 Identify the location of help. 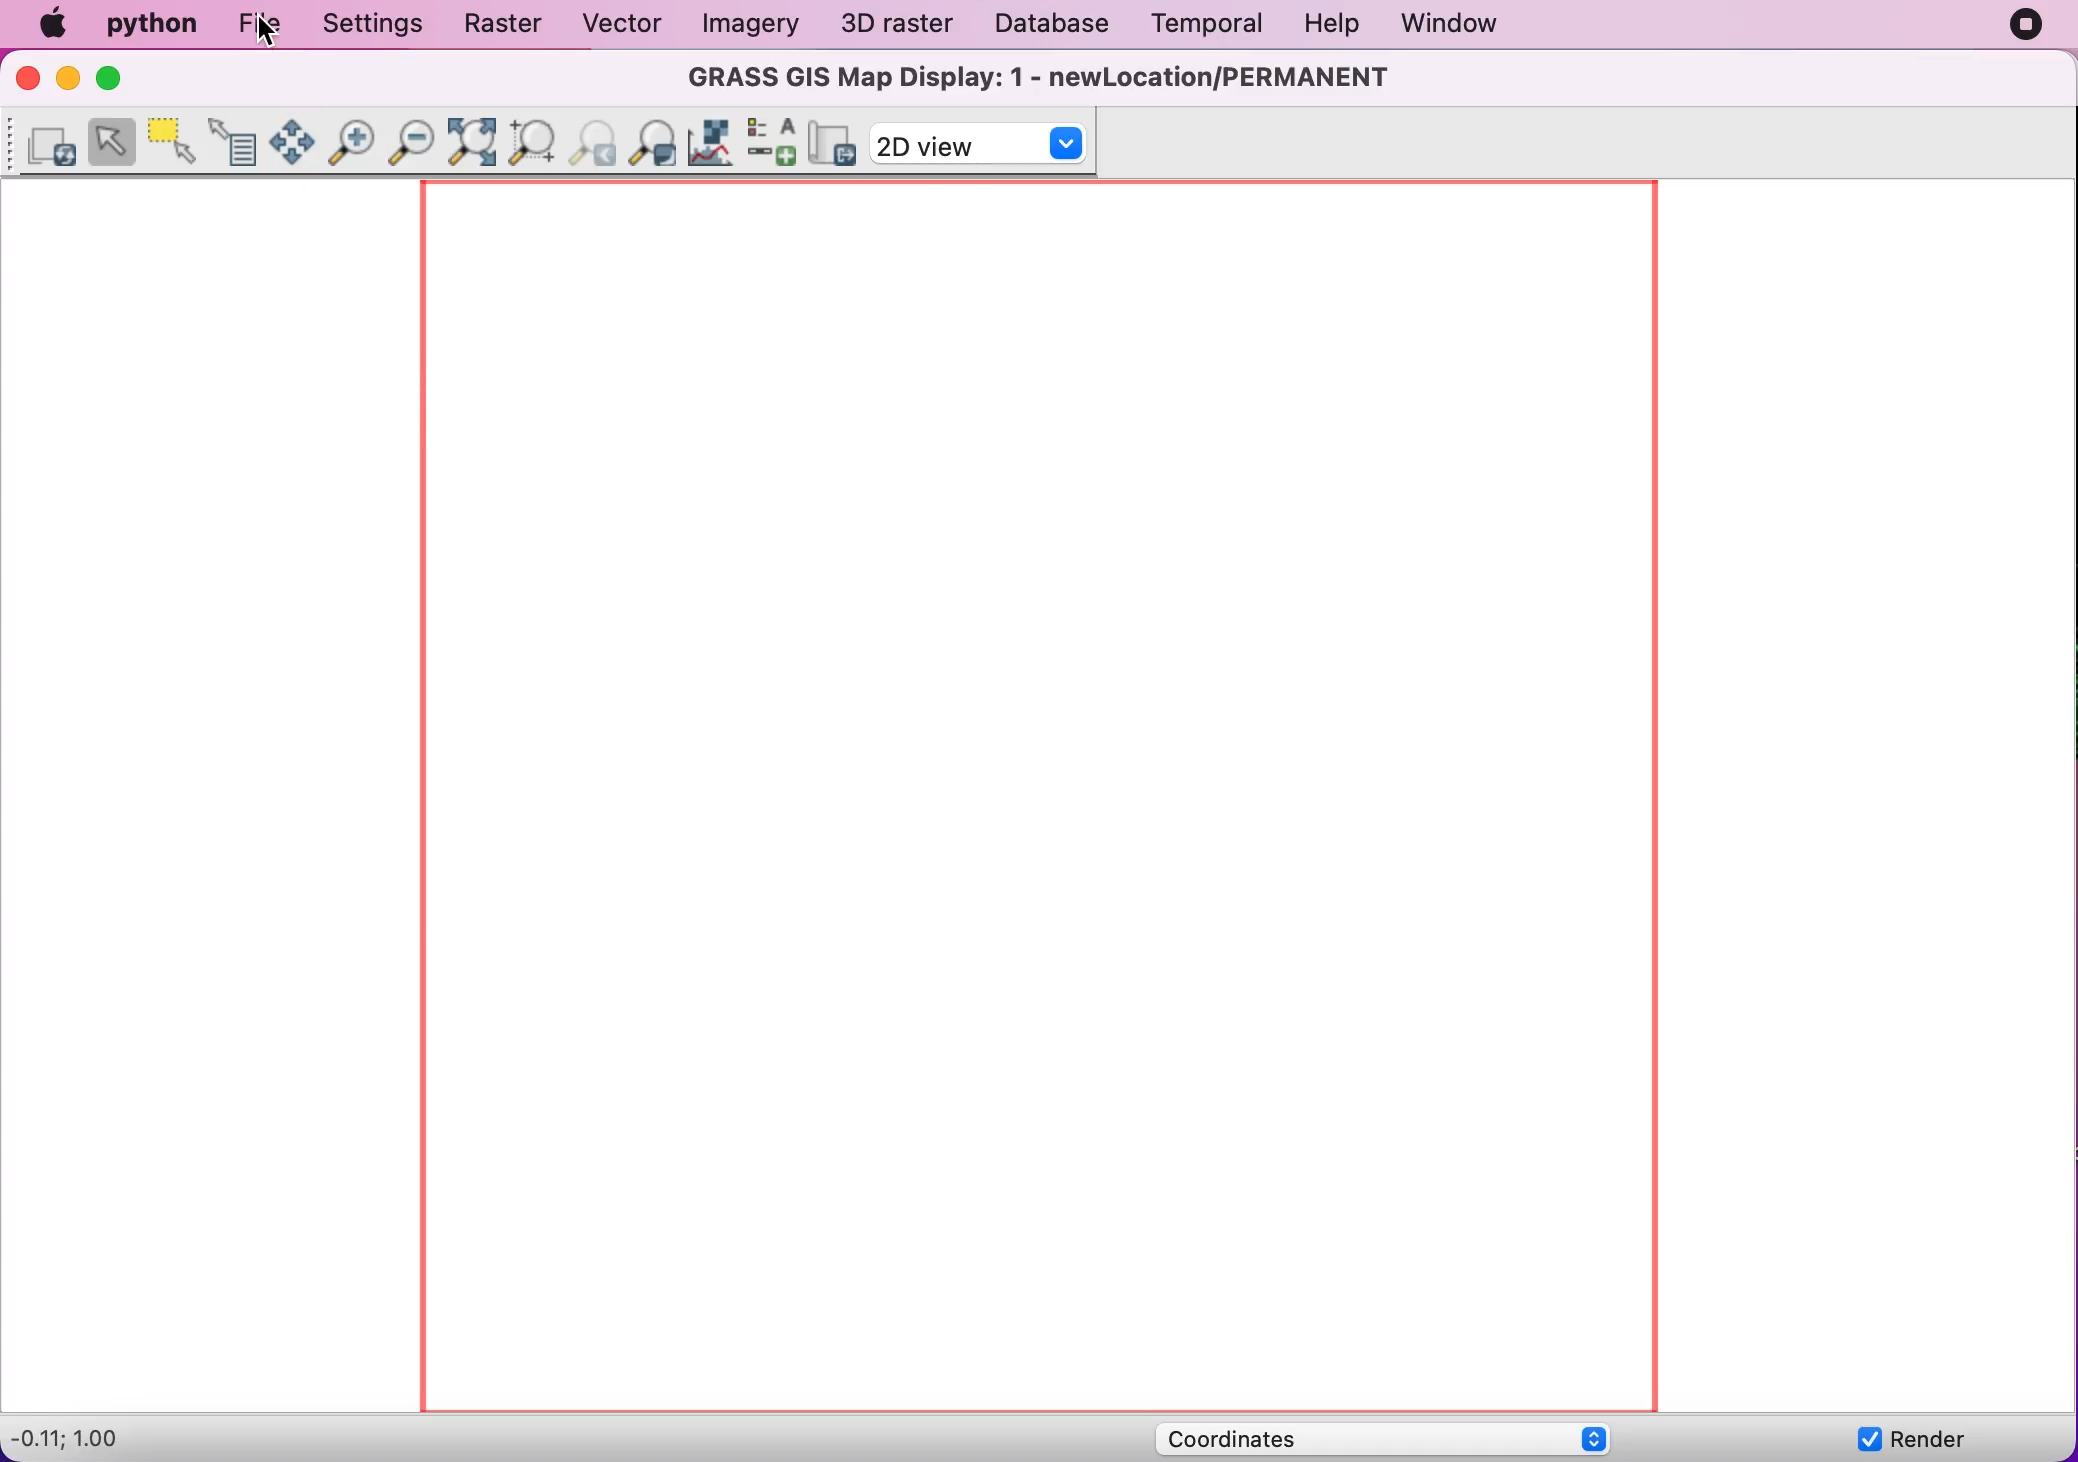
(1342, 22).